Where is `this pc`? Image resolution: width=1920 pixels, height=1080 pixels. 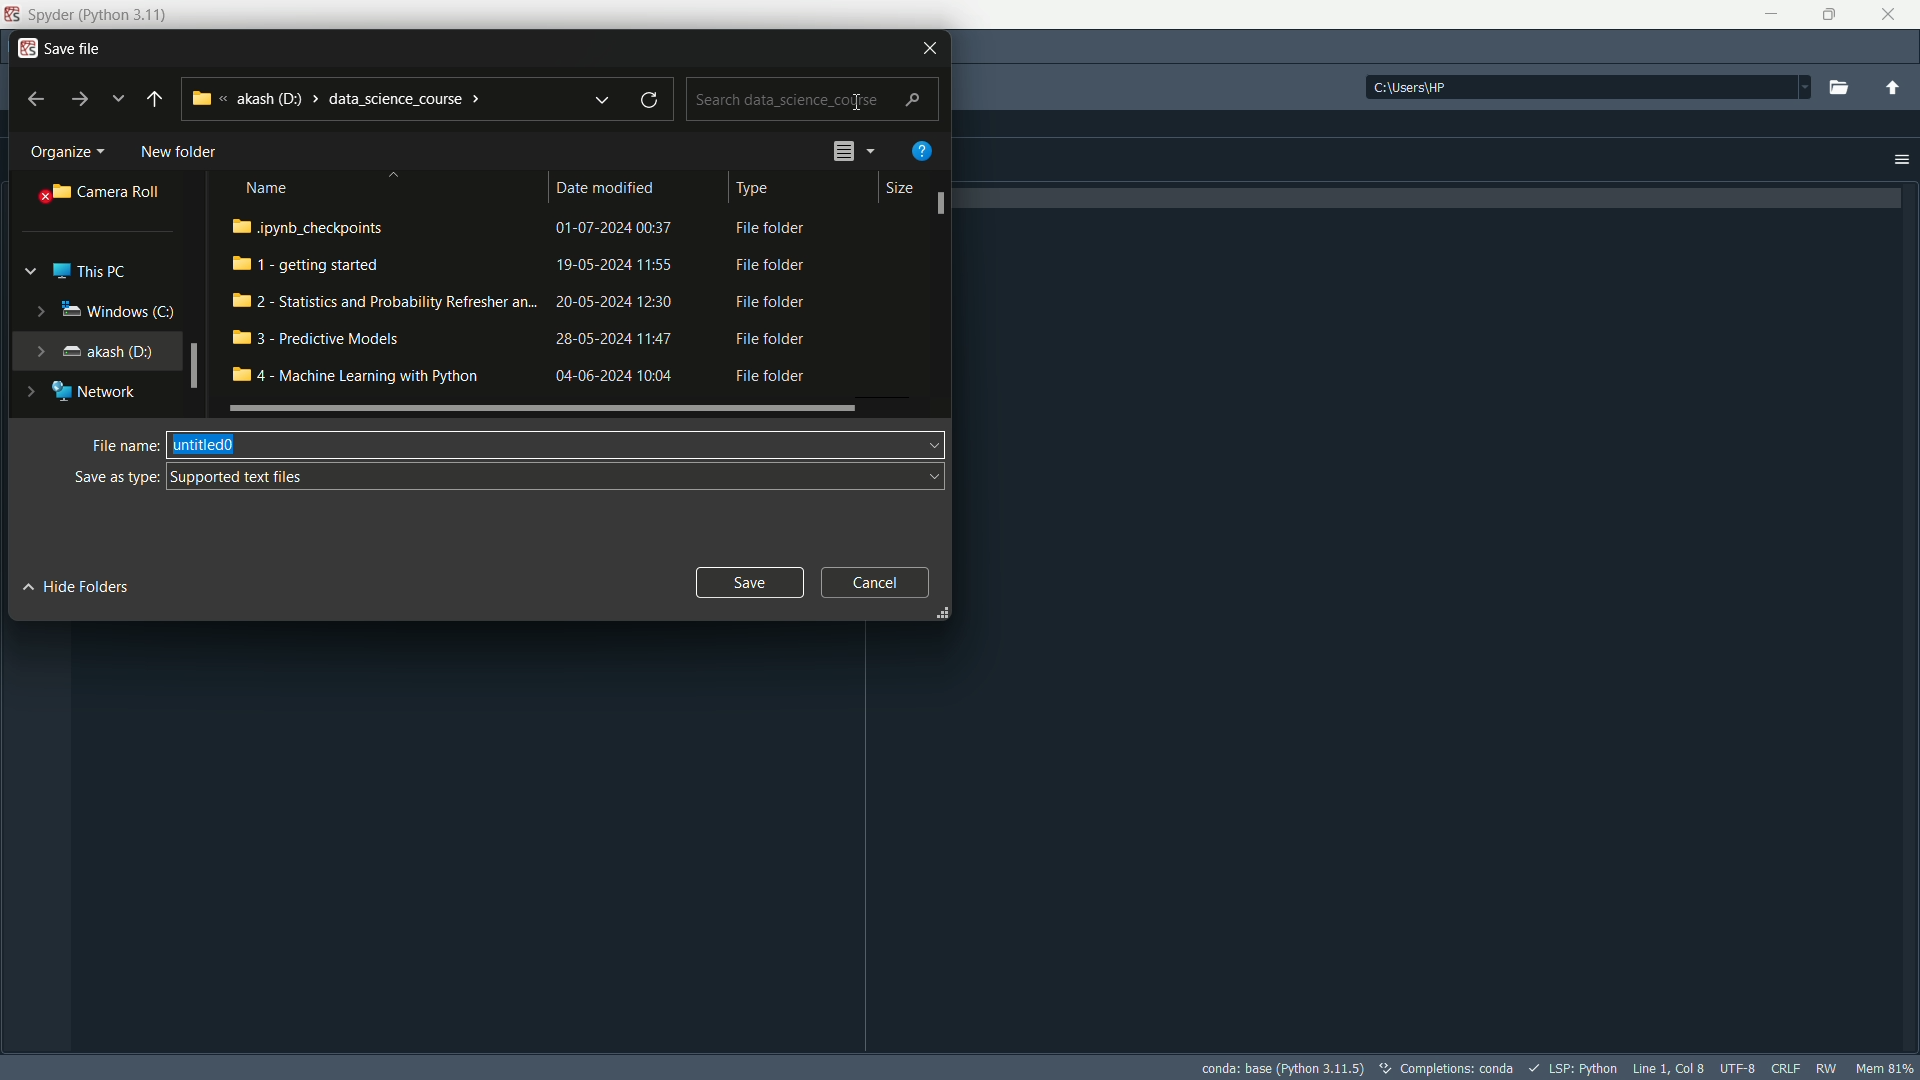 this pc is located at coordinates (90, 272).